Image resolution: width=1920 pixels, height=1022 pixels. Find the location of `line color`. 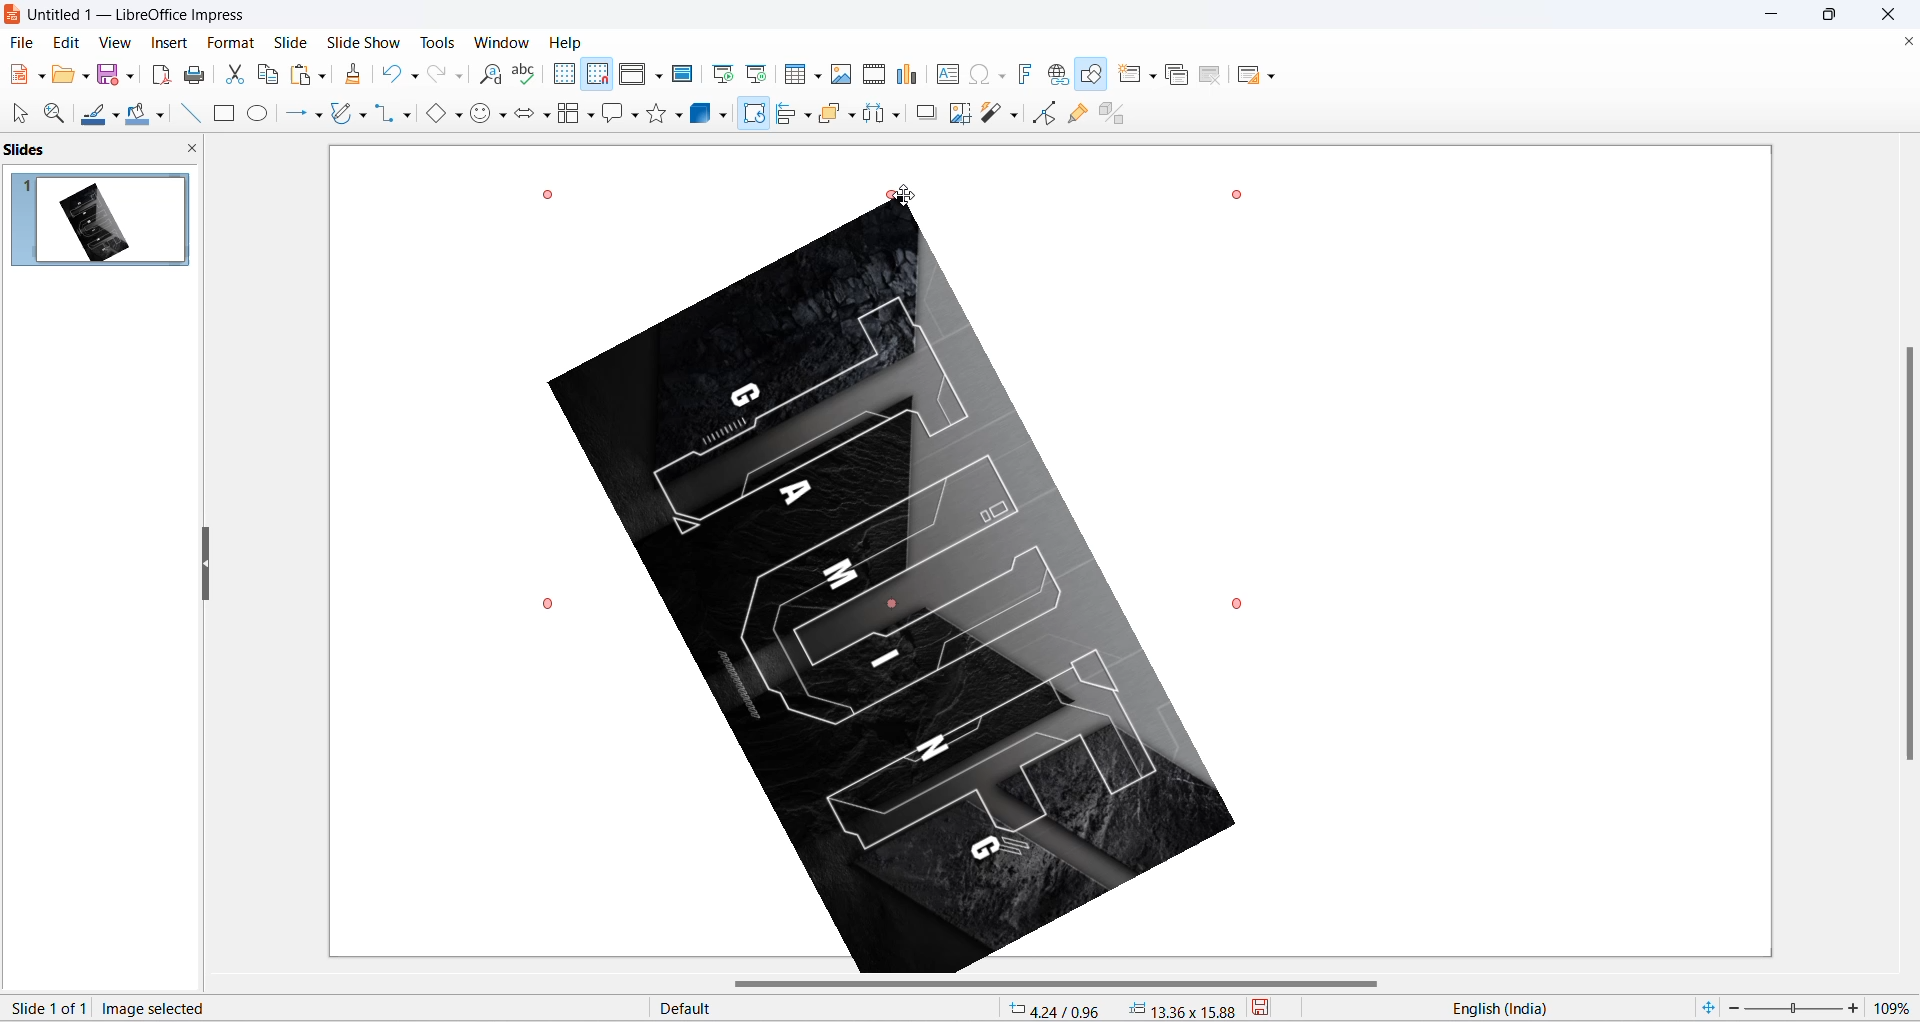

line color is located at coordinates (93, 116).